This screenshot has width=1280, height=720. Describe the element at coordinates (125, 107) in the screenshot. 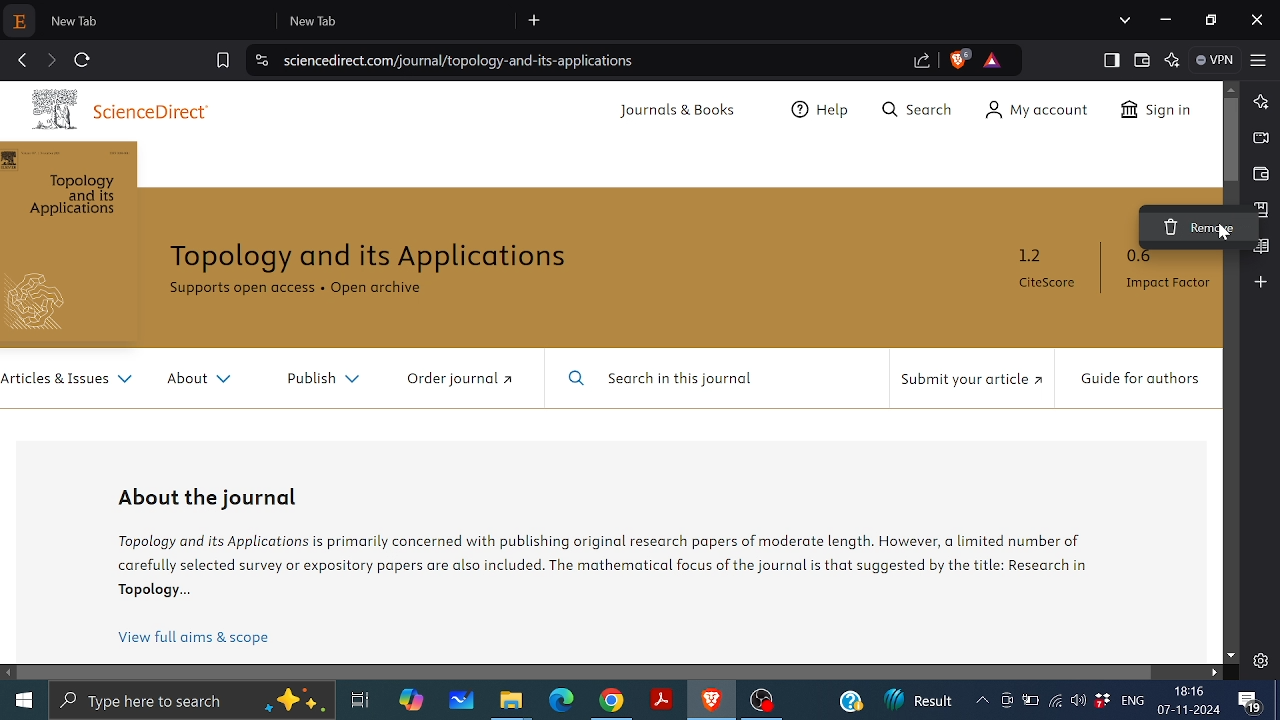

I see `ScienceDirect` at that location.